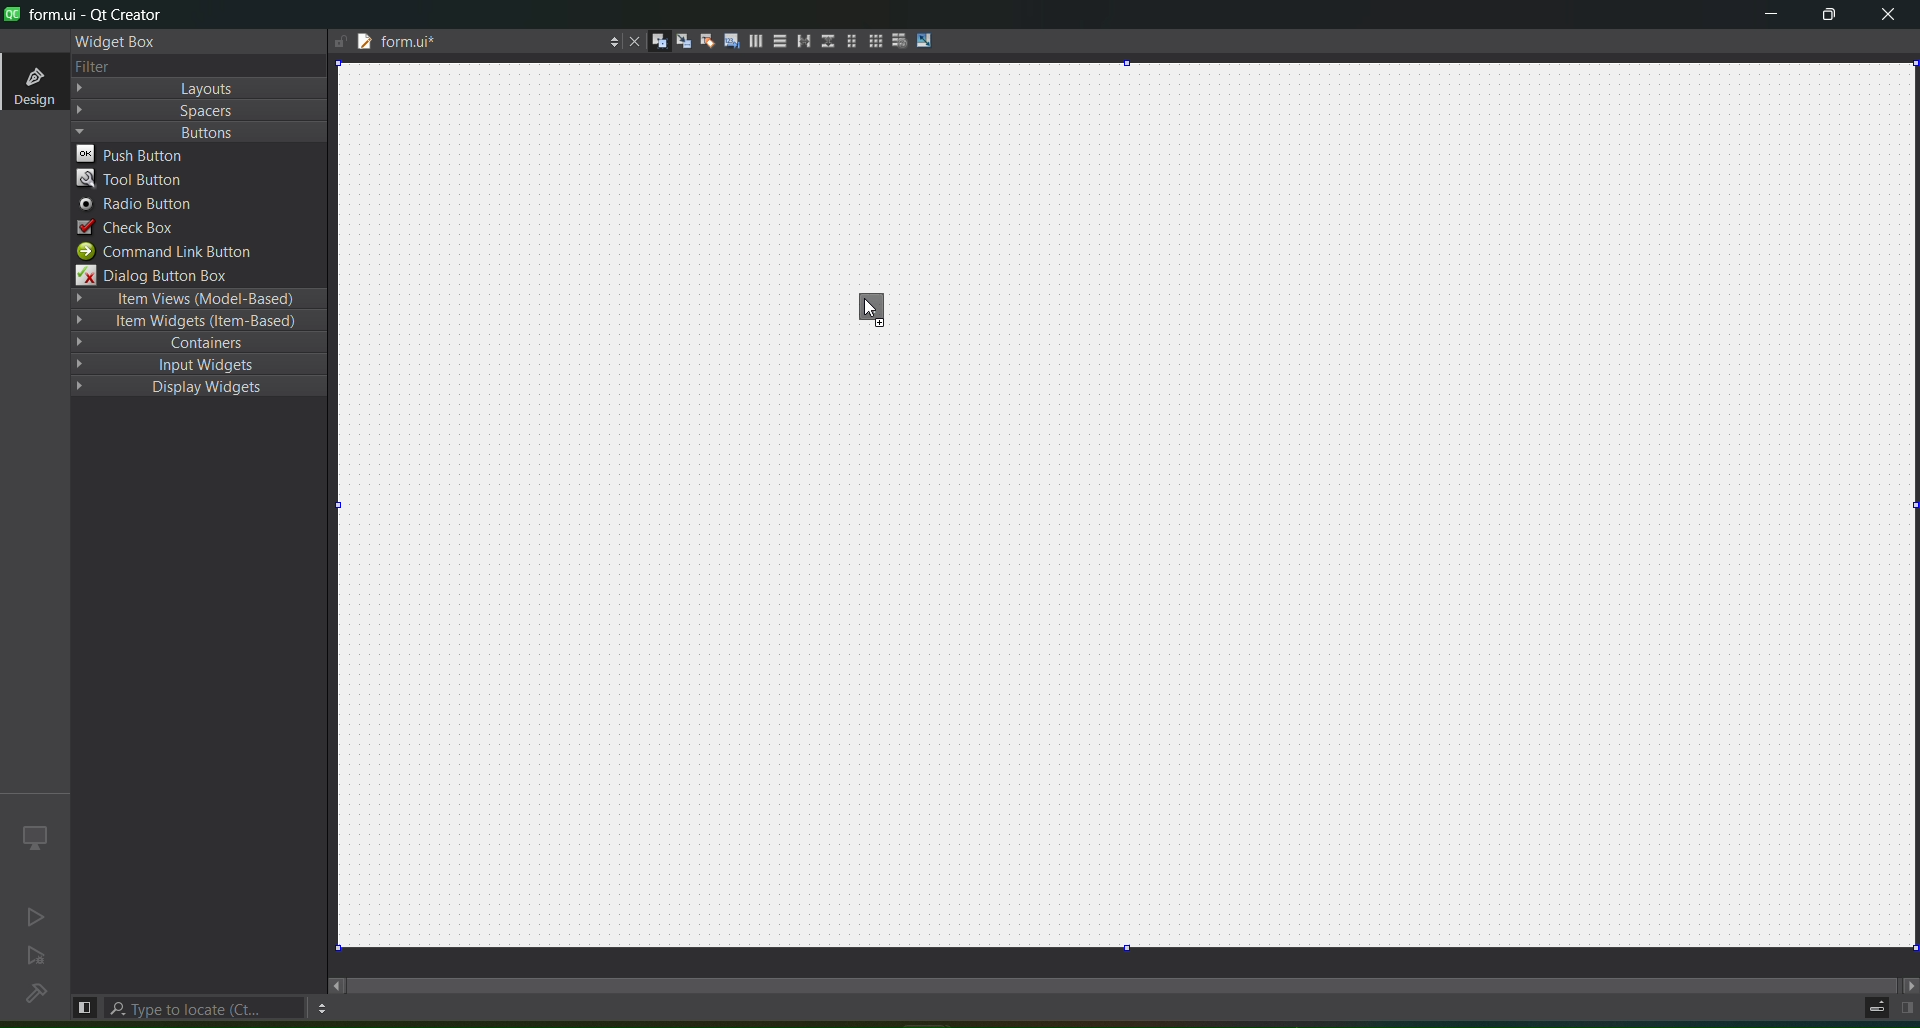 This screenshot has height=1028, width=1920. Describe the element at coordinates (876, 312) in the screenshot. I see `toolbar button ` at that location.